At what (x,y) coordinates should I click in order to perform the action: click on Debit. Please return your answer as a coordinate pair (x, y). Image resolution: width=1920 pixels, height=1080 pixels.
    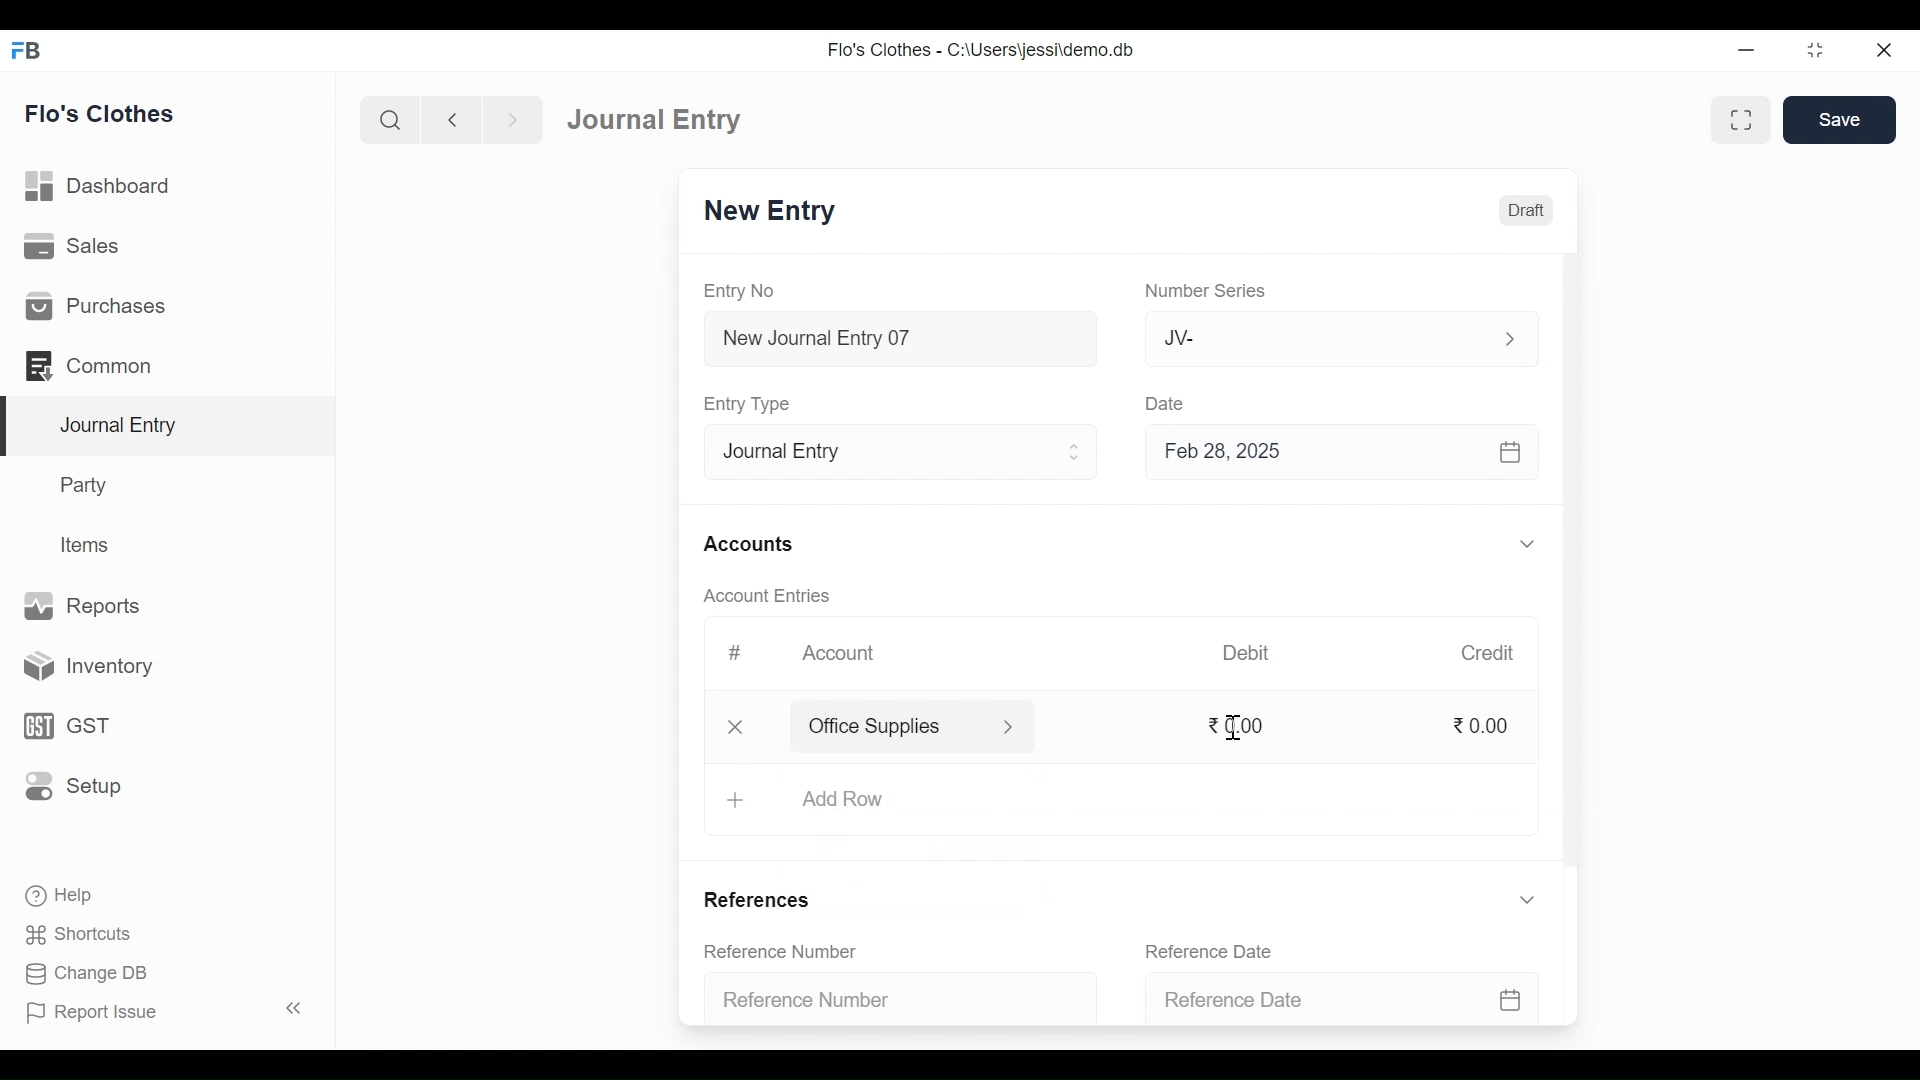
    Looking at the image, I should click on (1244, 653).